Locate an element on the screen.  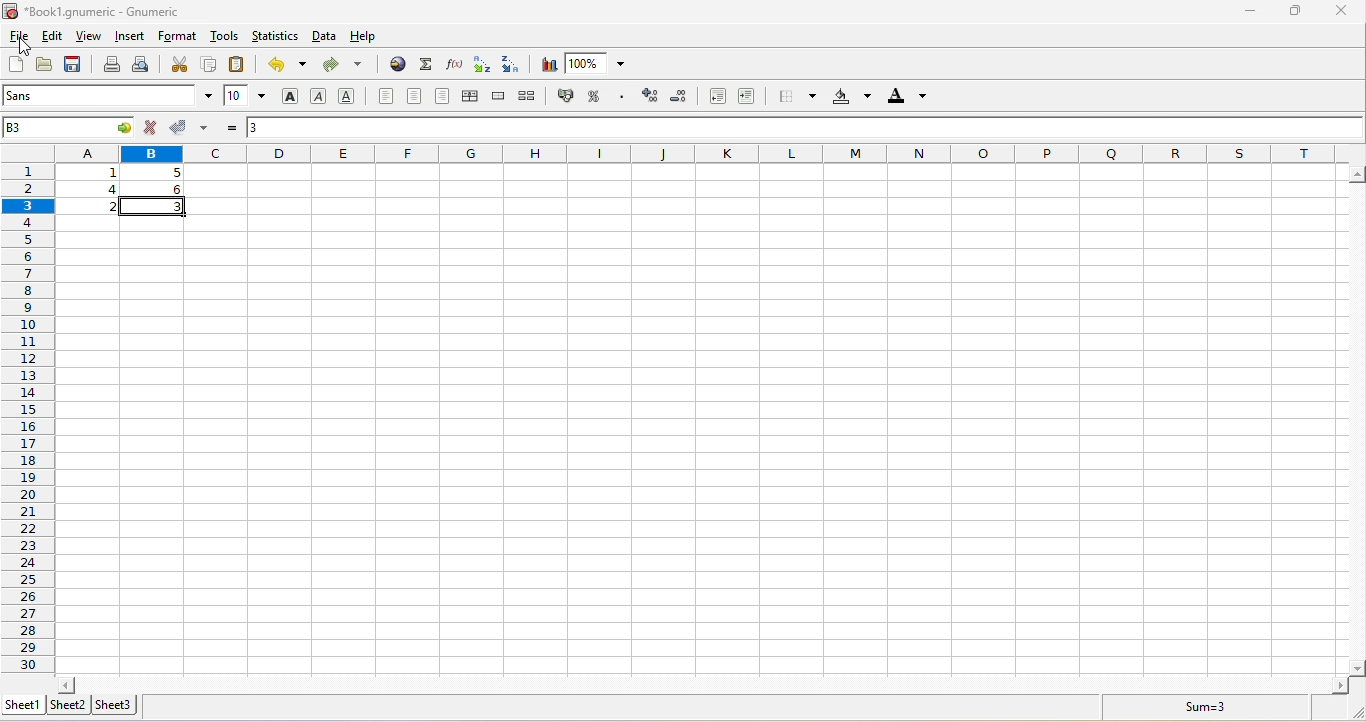
foreground is located at coordinates (905, 99).